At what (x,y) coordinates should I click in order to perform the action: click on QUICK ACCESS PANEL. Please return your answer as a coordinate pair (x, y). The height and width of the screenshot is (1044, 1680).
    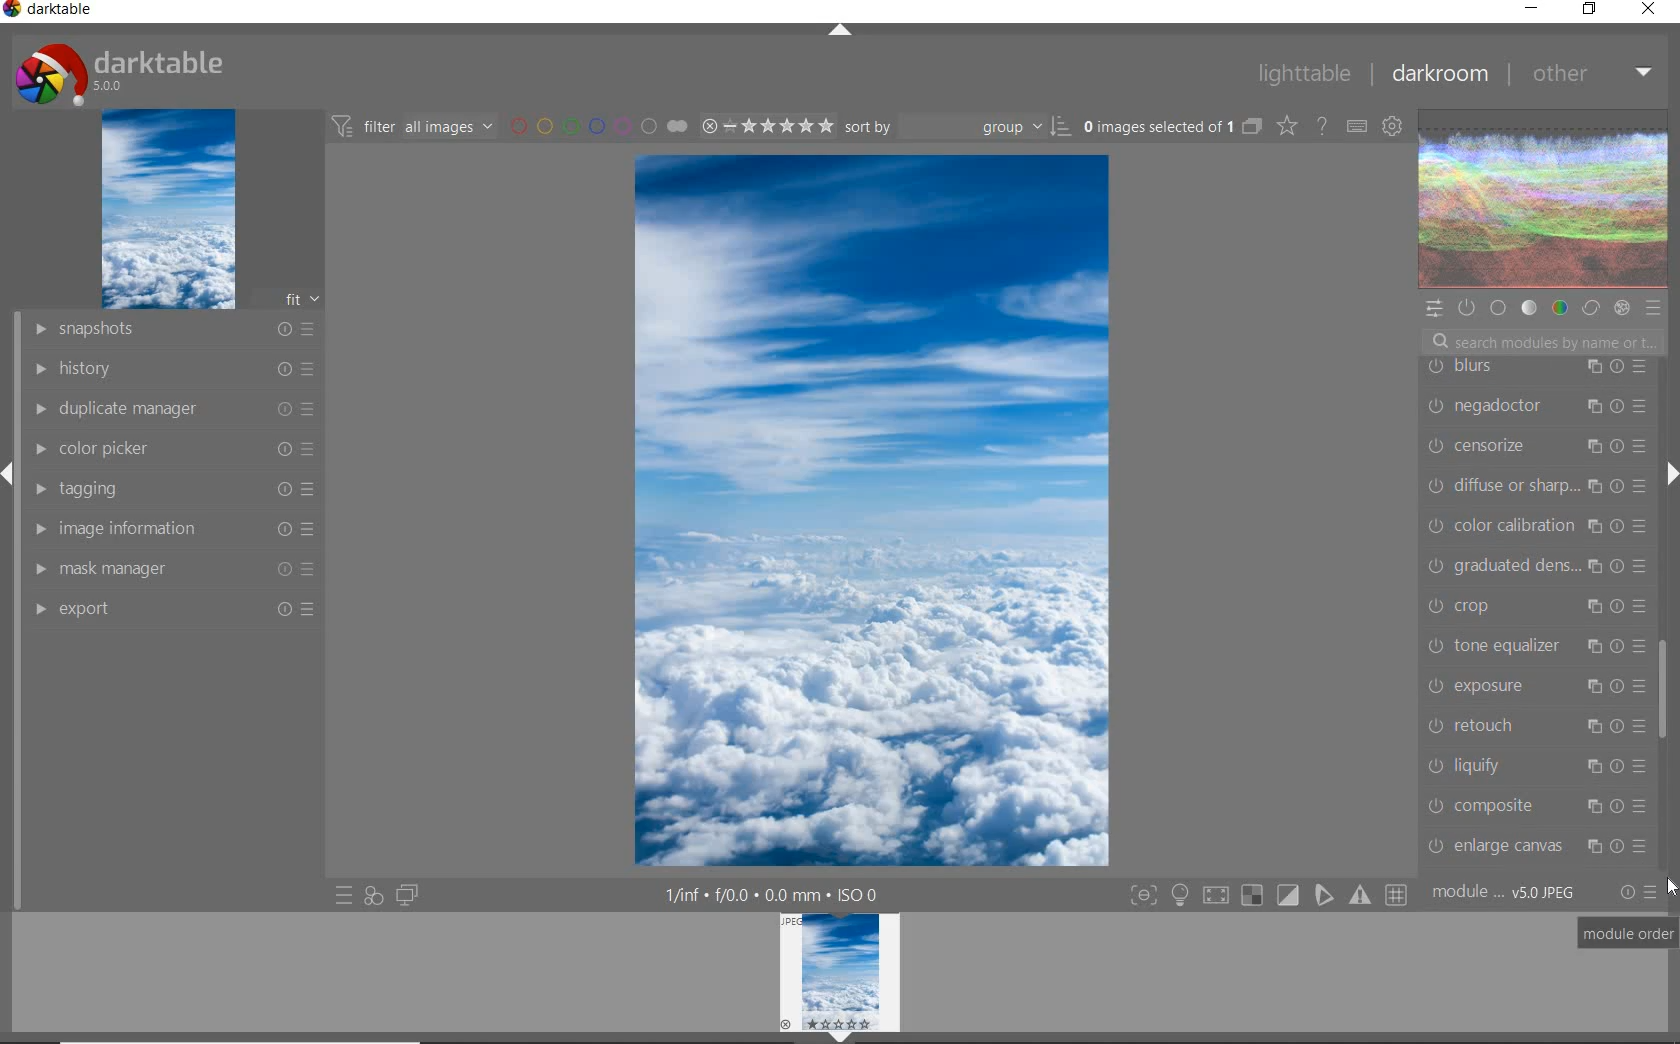
    Looking at the image, I should click on (1433, 306).